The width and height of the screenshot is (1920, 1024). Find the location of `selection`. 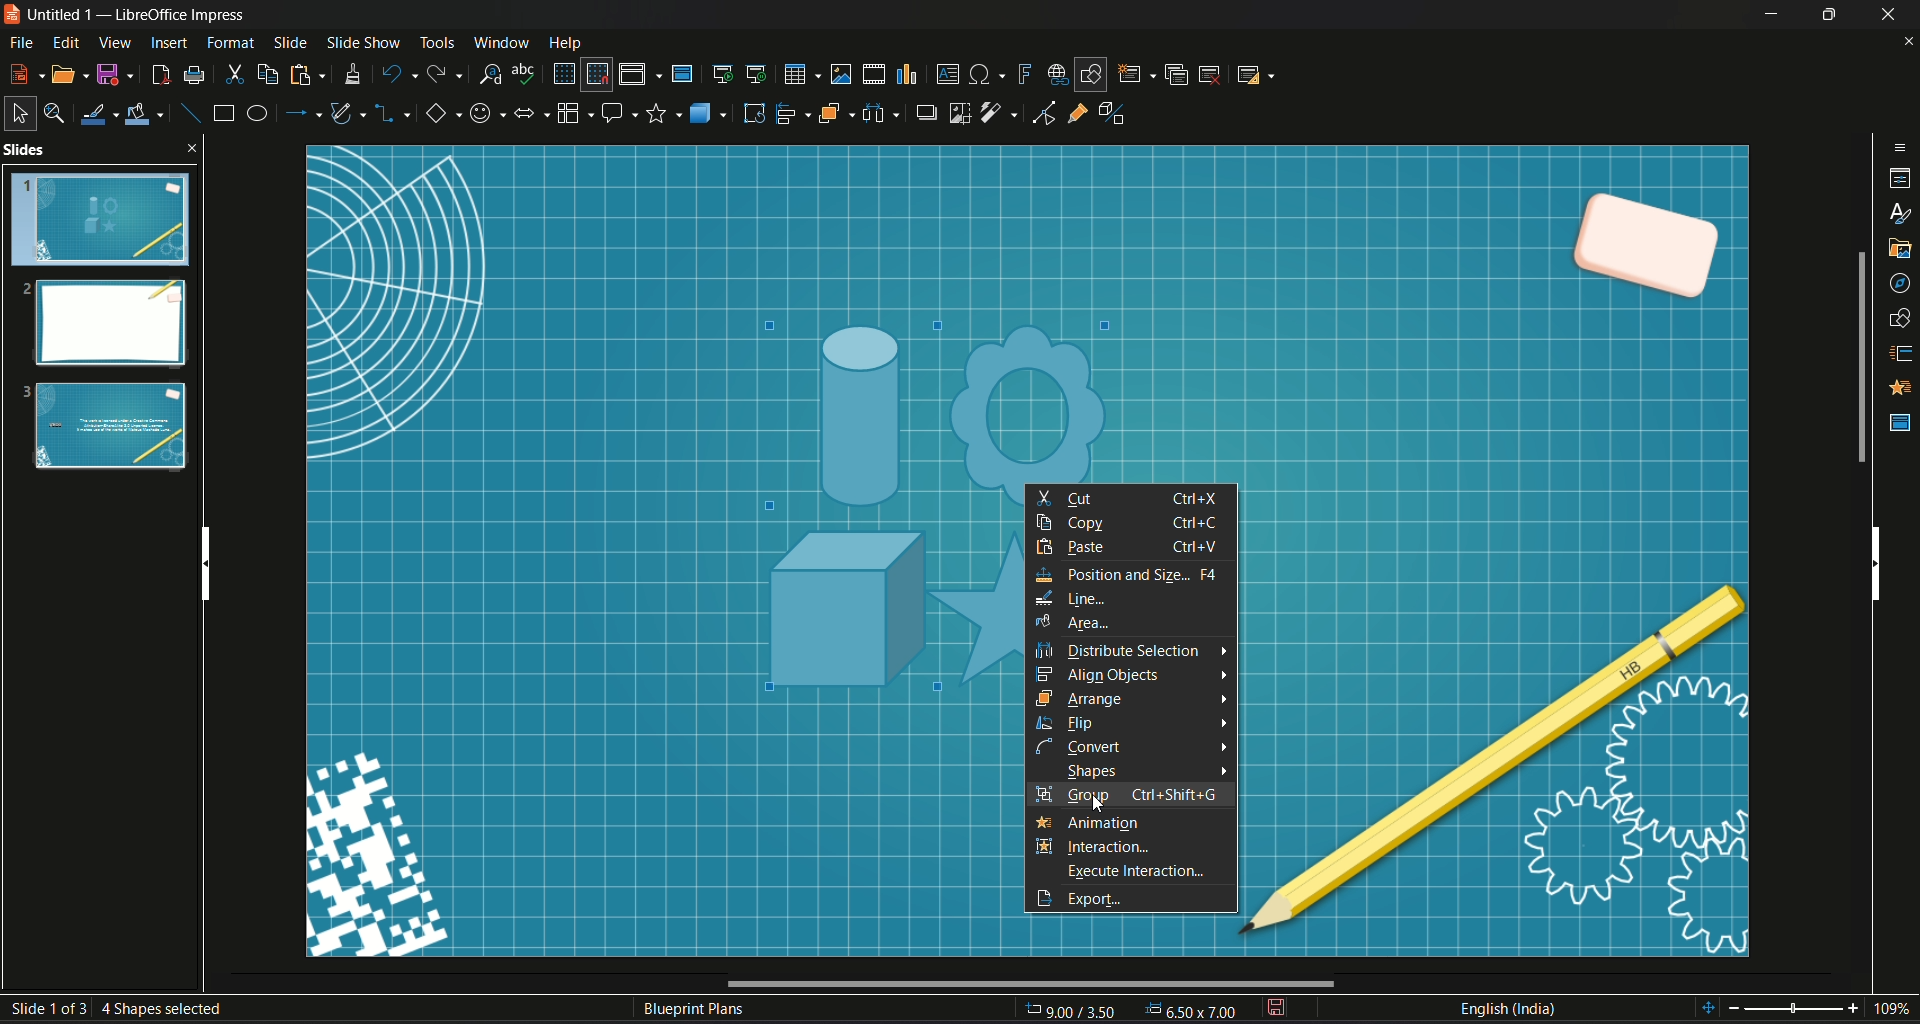

selection is located at coordinates (1147, 797).